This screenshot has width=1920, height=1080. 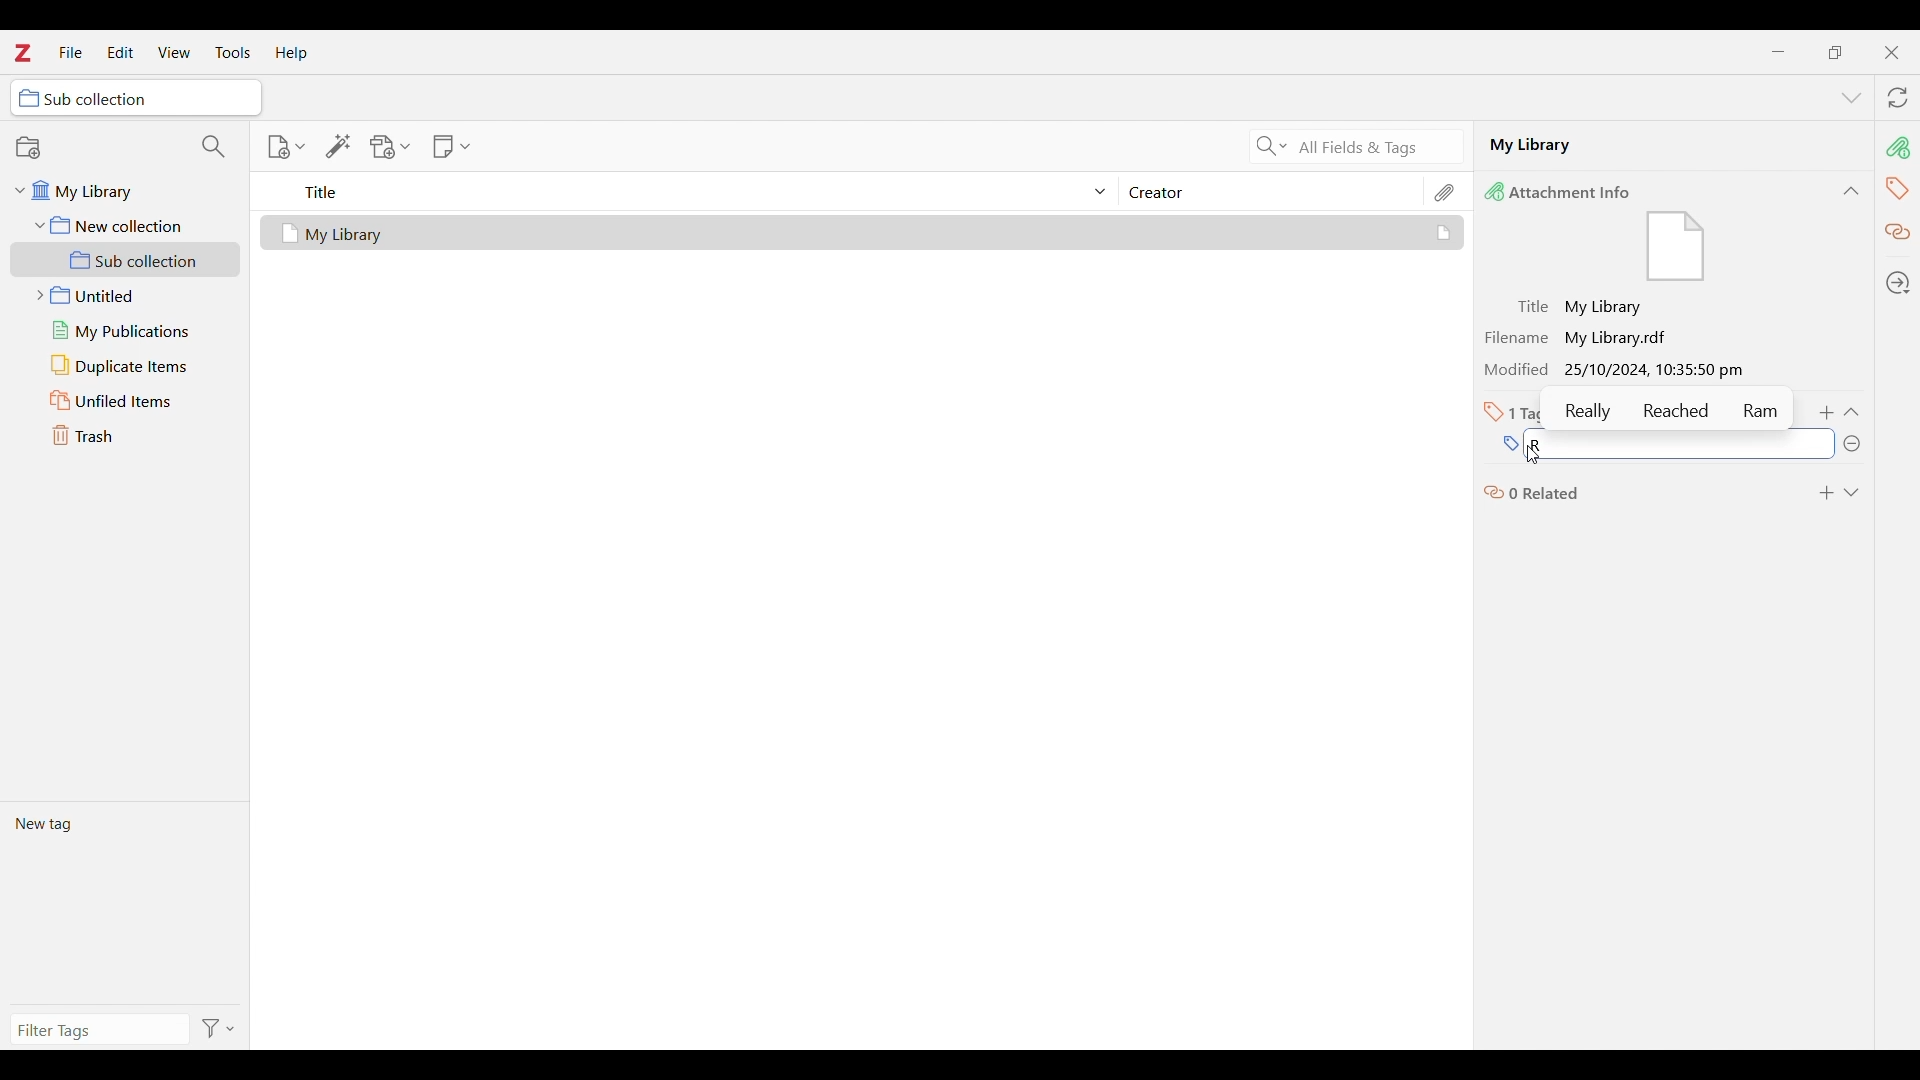 I want to click on File menu, so click(x=70, y=51).